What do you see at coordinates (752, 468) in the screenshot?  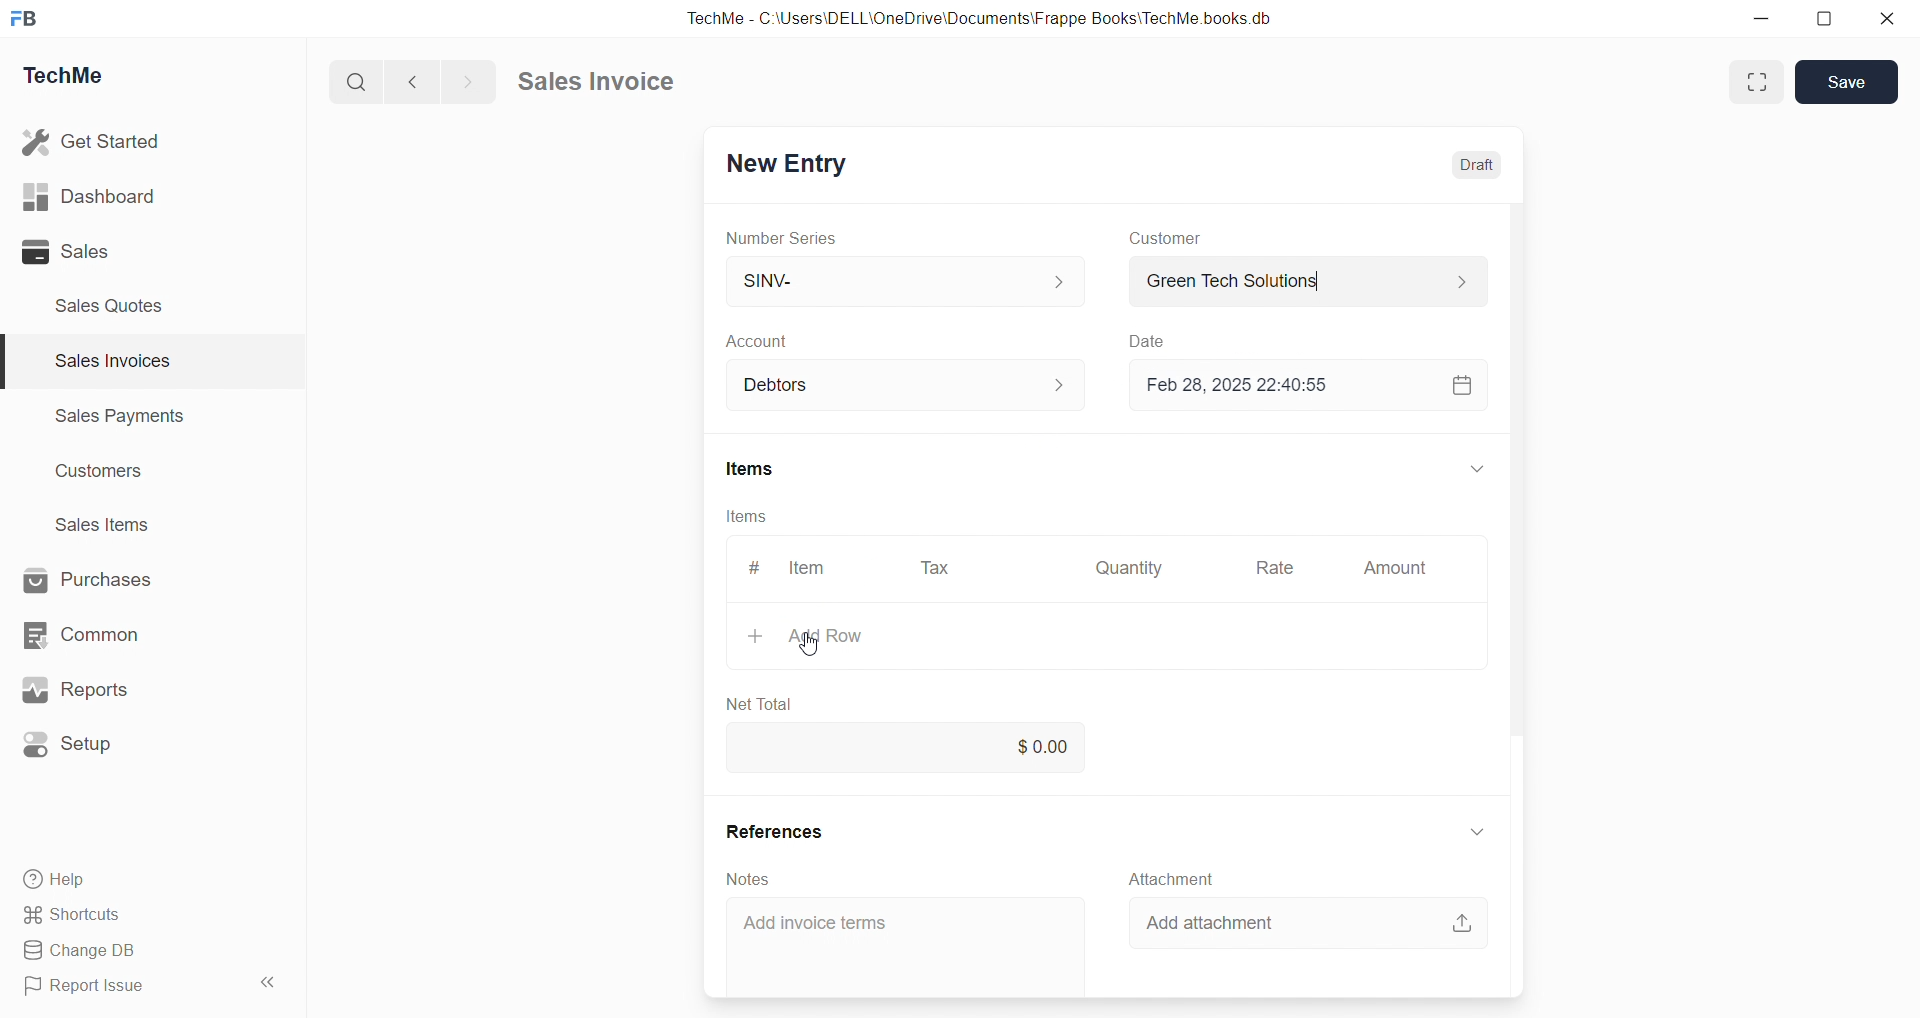 I see `Items` at bounding box center [752, 468].